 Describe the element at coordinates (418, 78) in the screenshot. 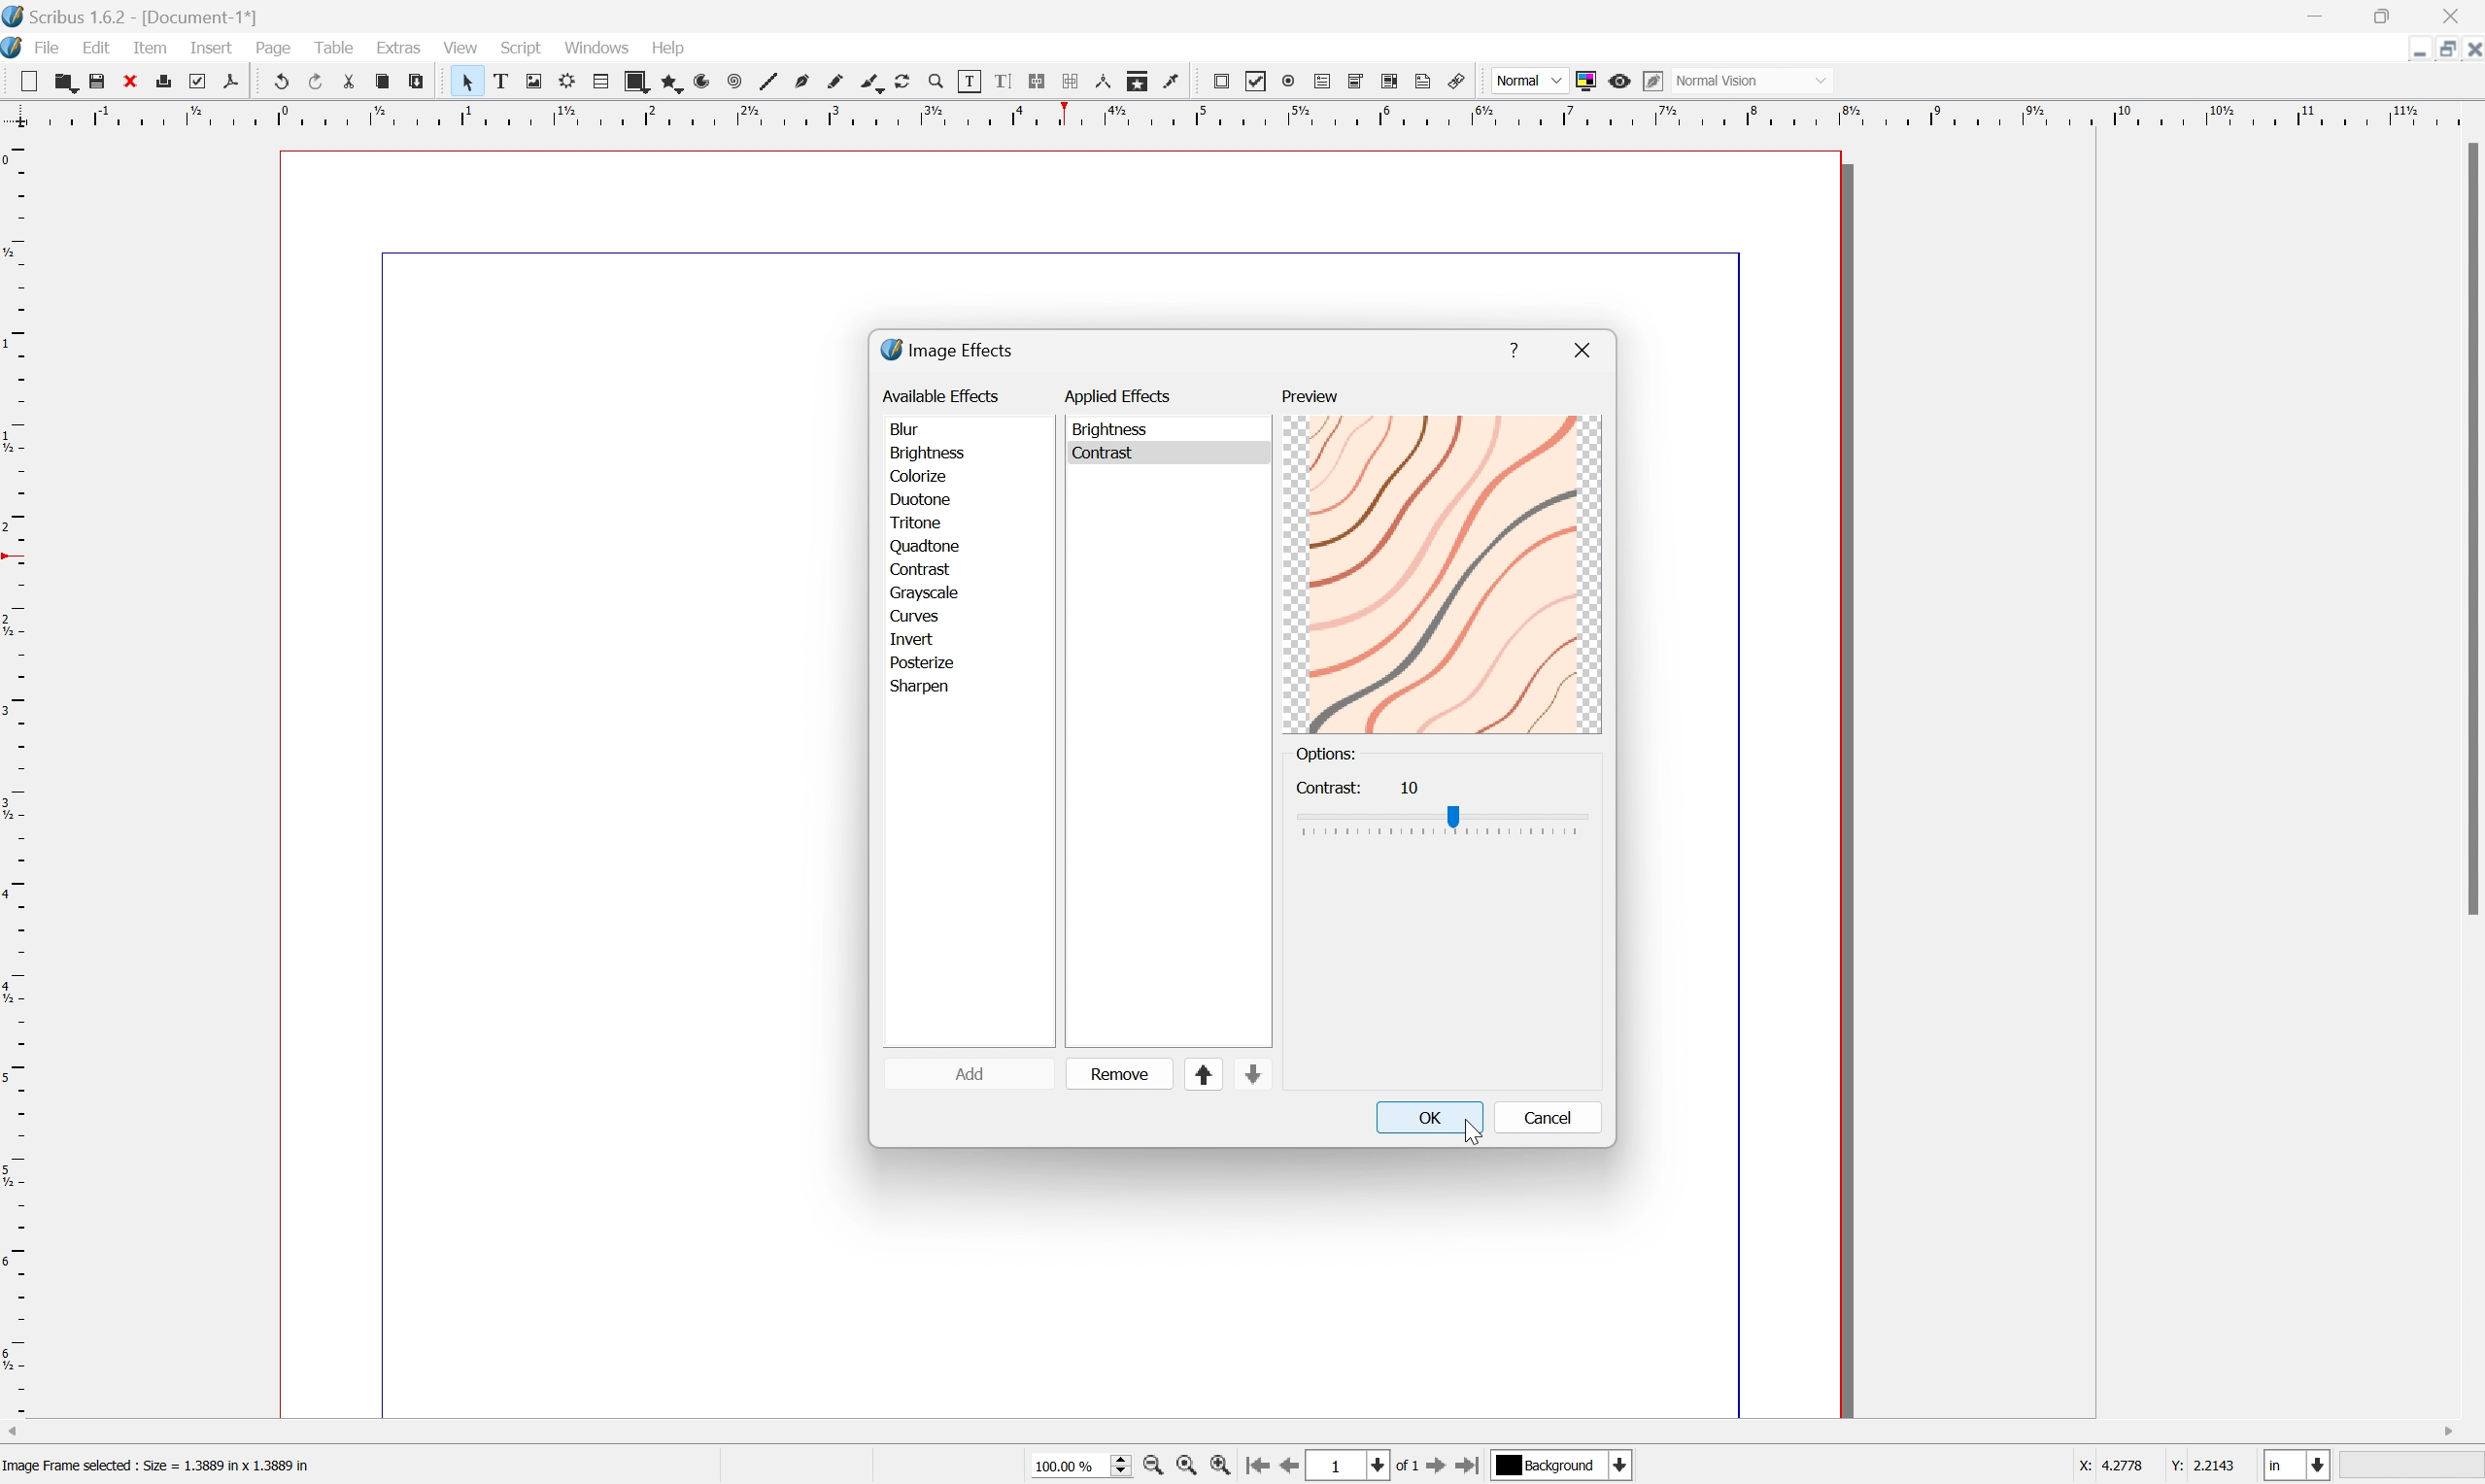

I see `Paste` at that location.